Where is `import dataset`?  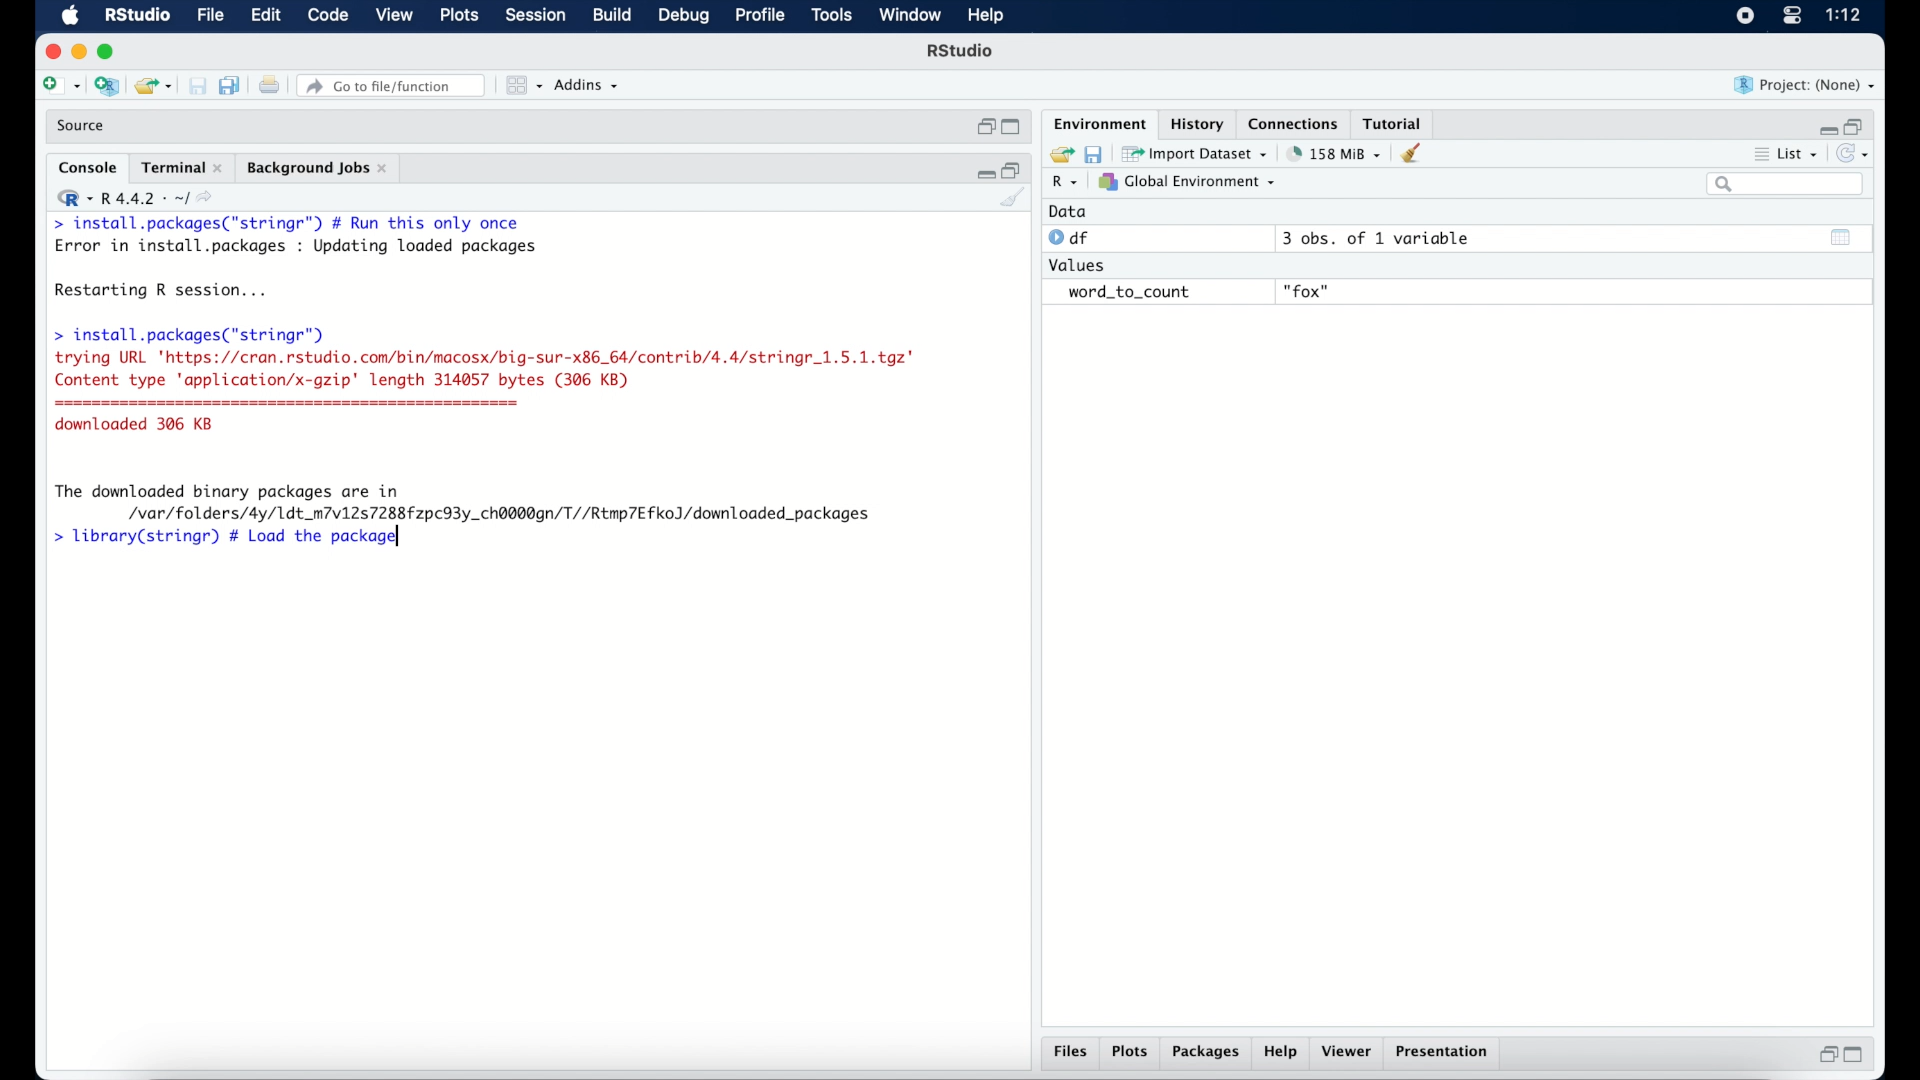 import dataset is located at coordinates (1195, 154).